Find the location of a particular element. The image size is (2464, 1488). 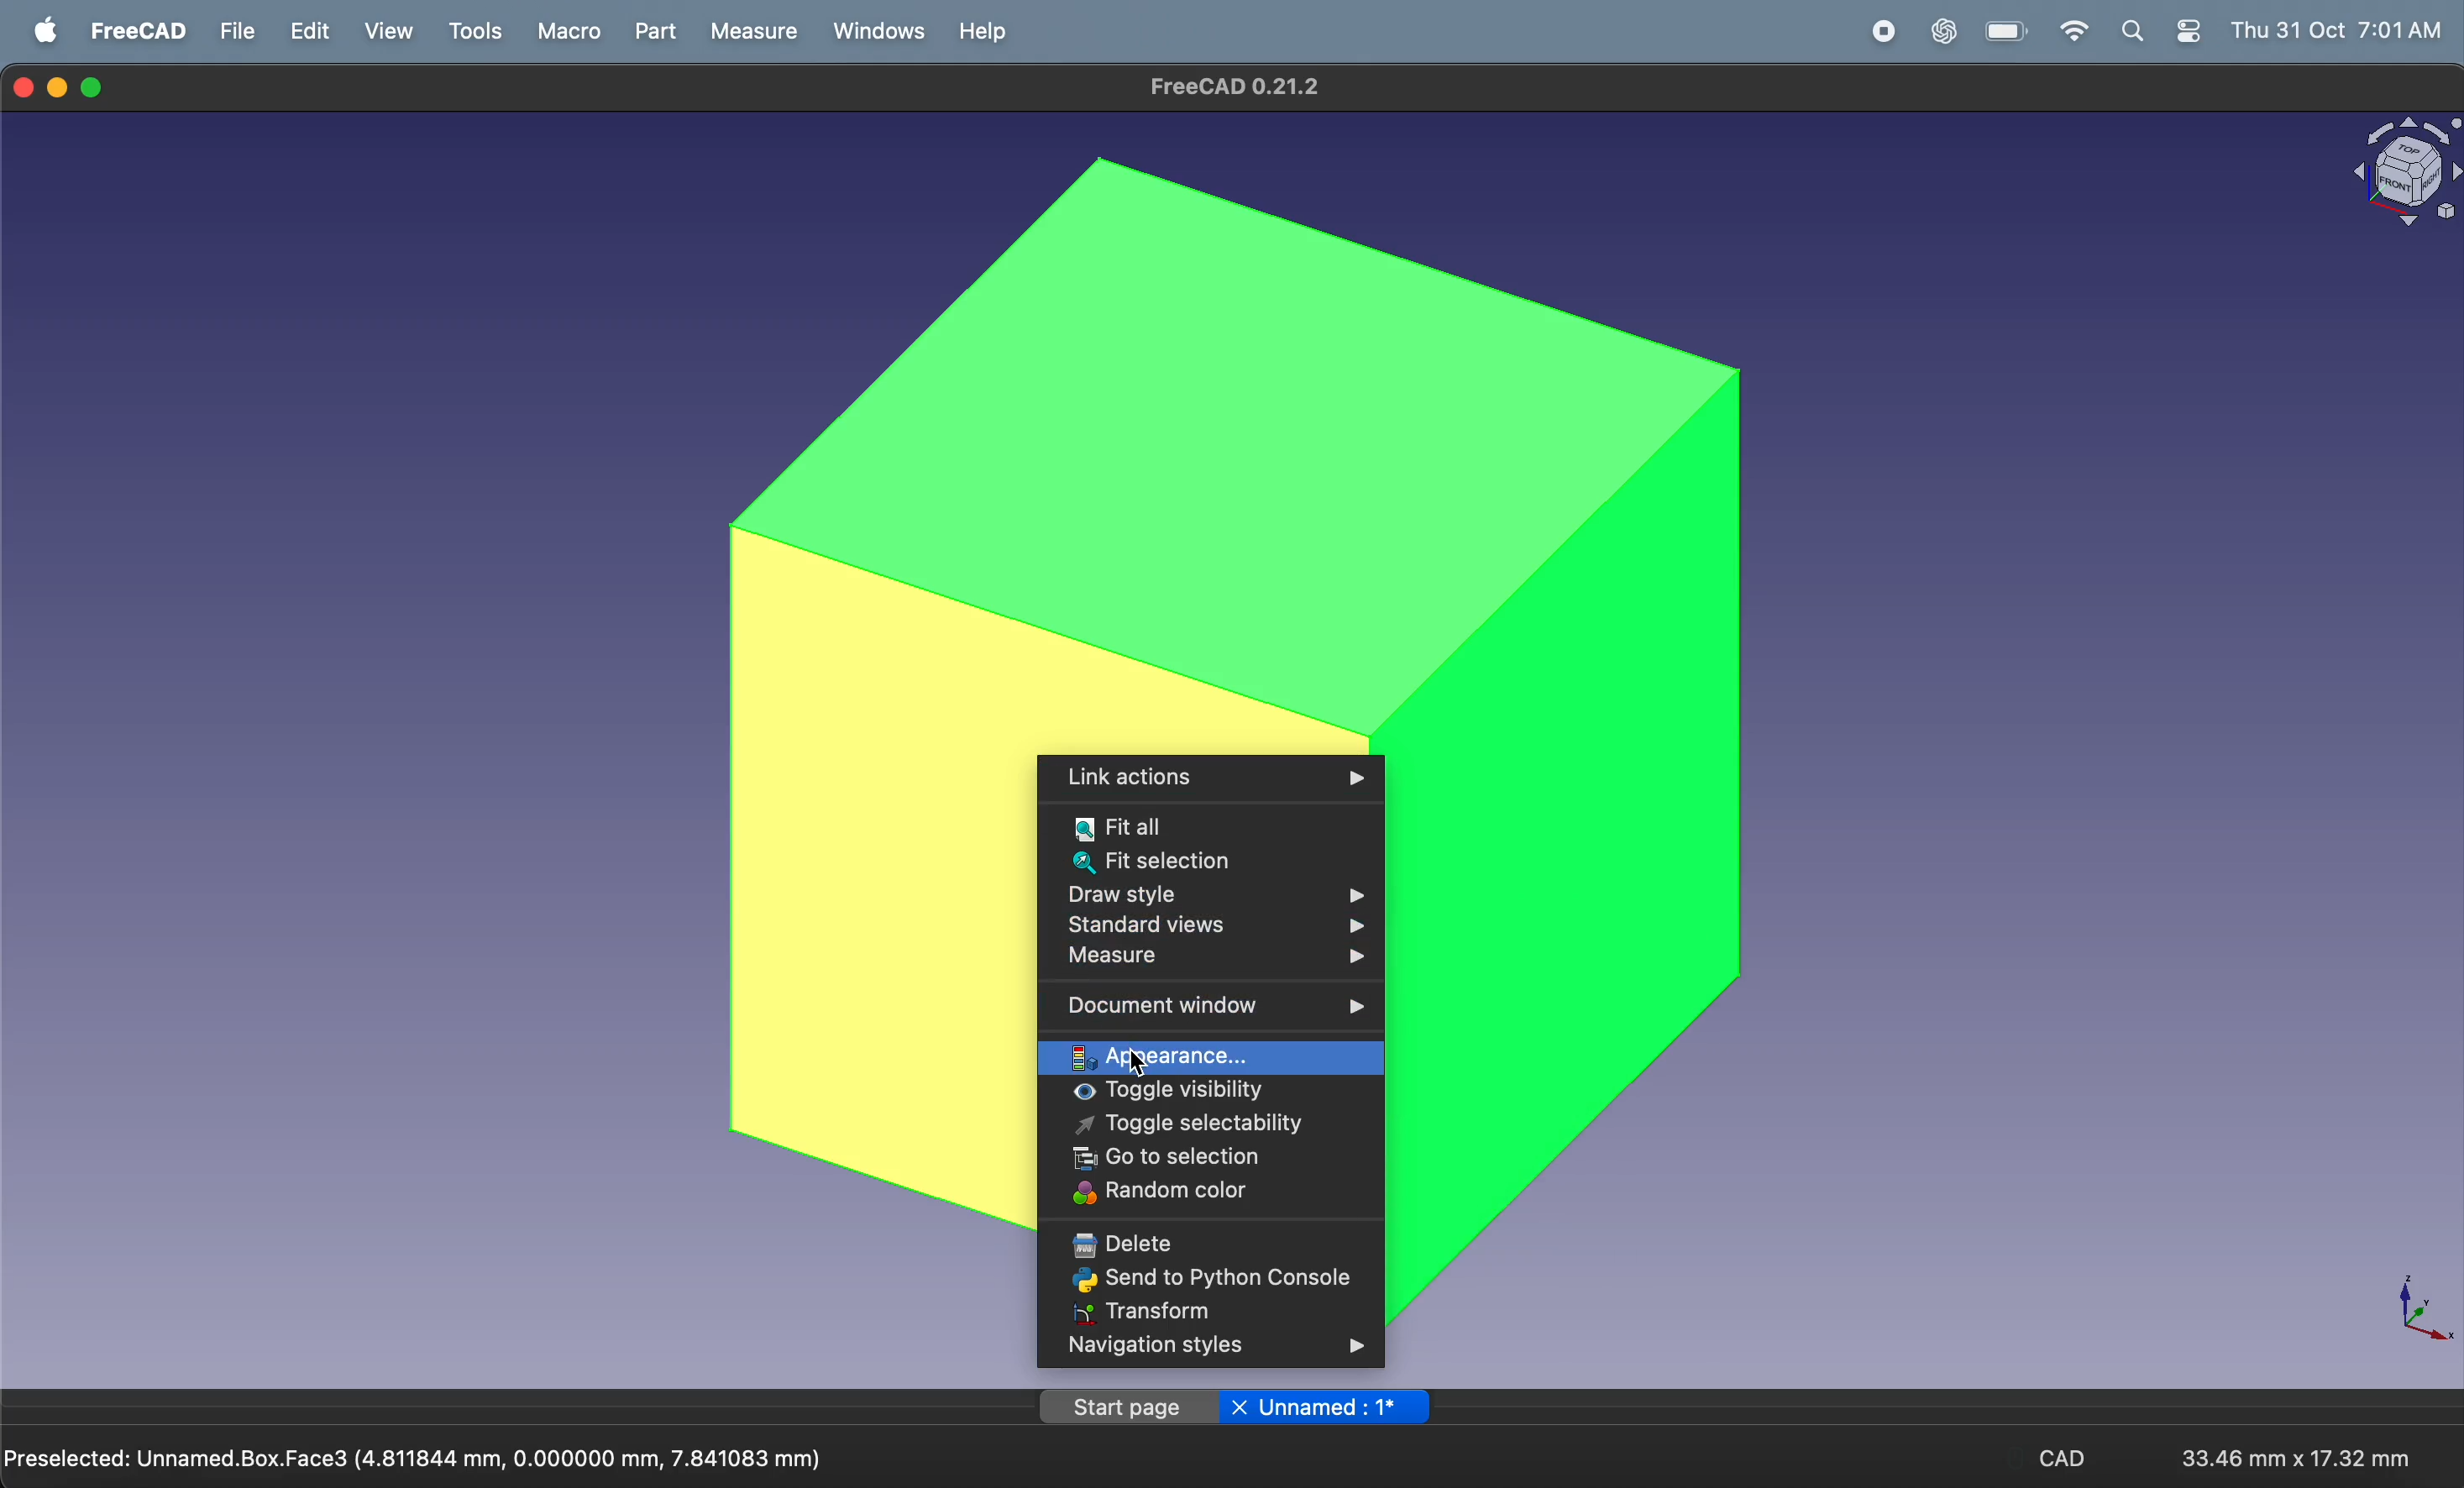

fit selection is located at coordinates (1208, 864).